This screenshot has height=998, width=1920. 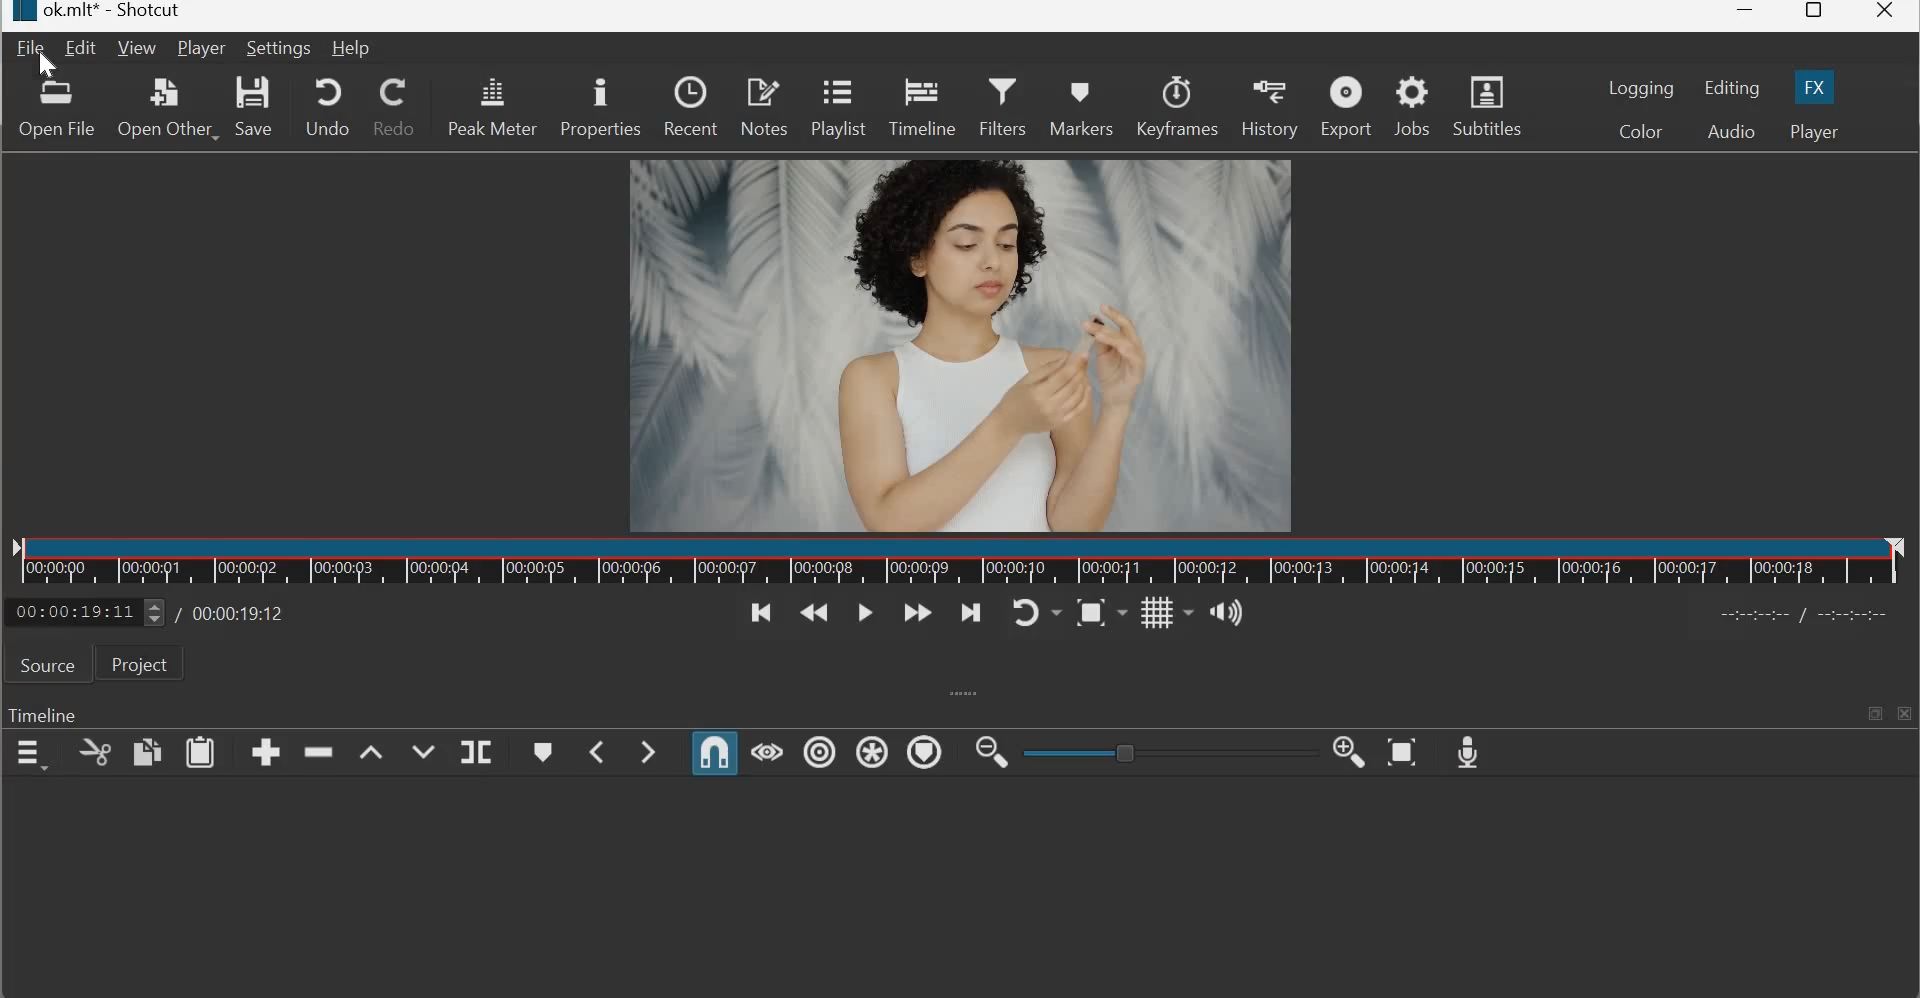 I want to click on Next Marker, so click(x=648, y=751).